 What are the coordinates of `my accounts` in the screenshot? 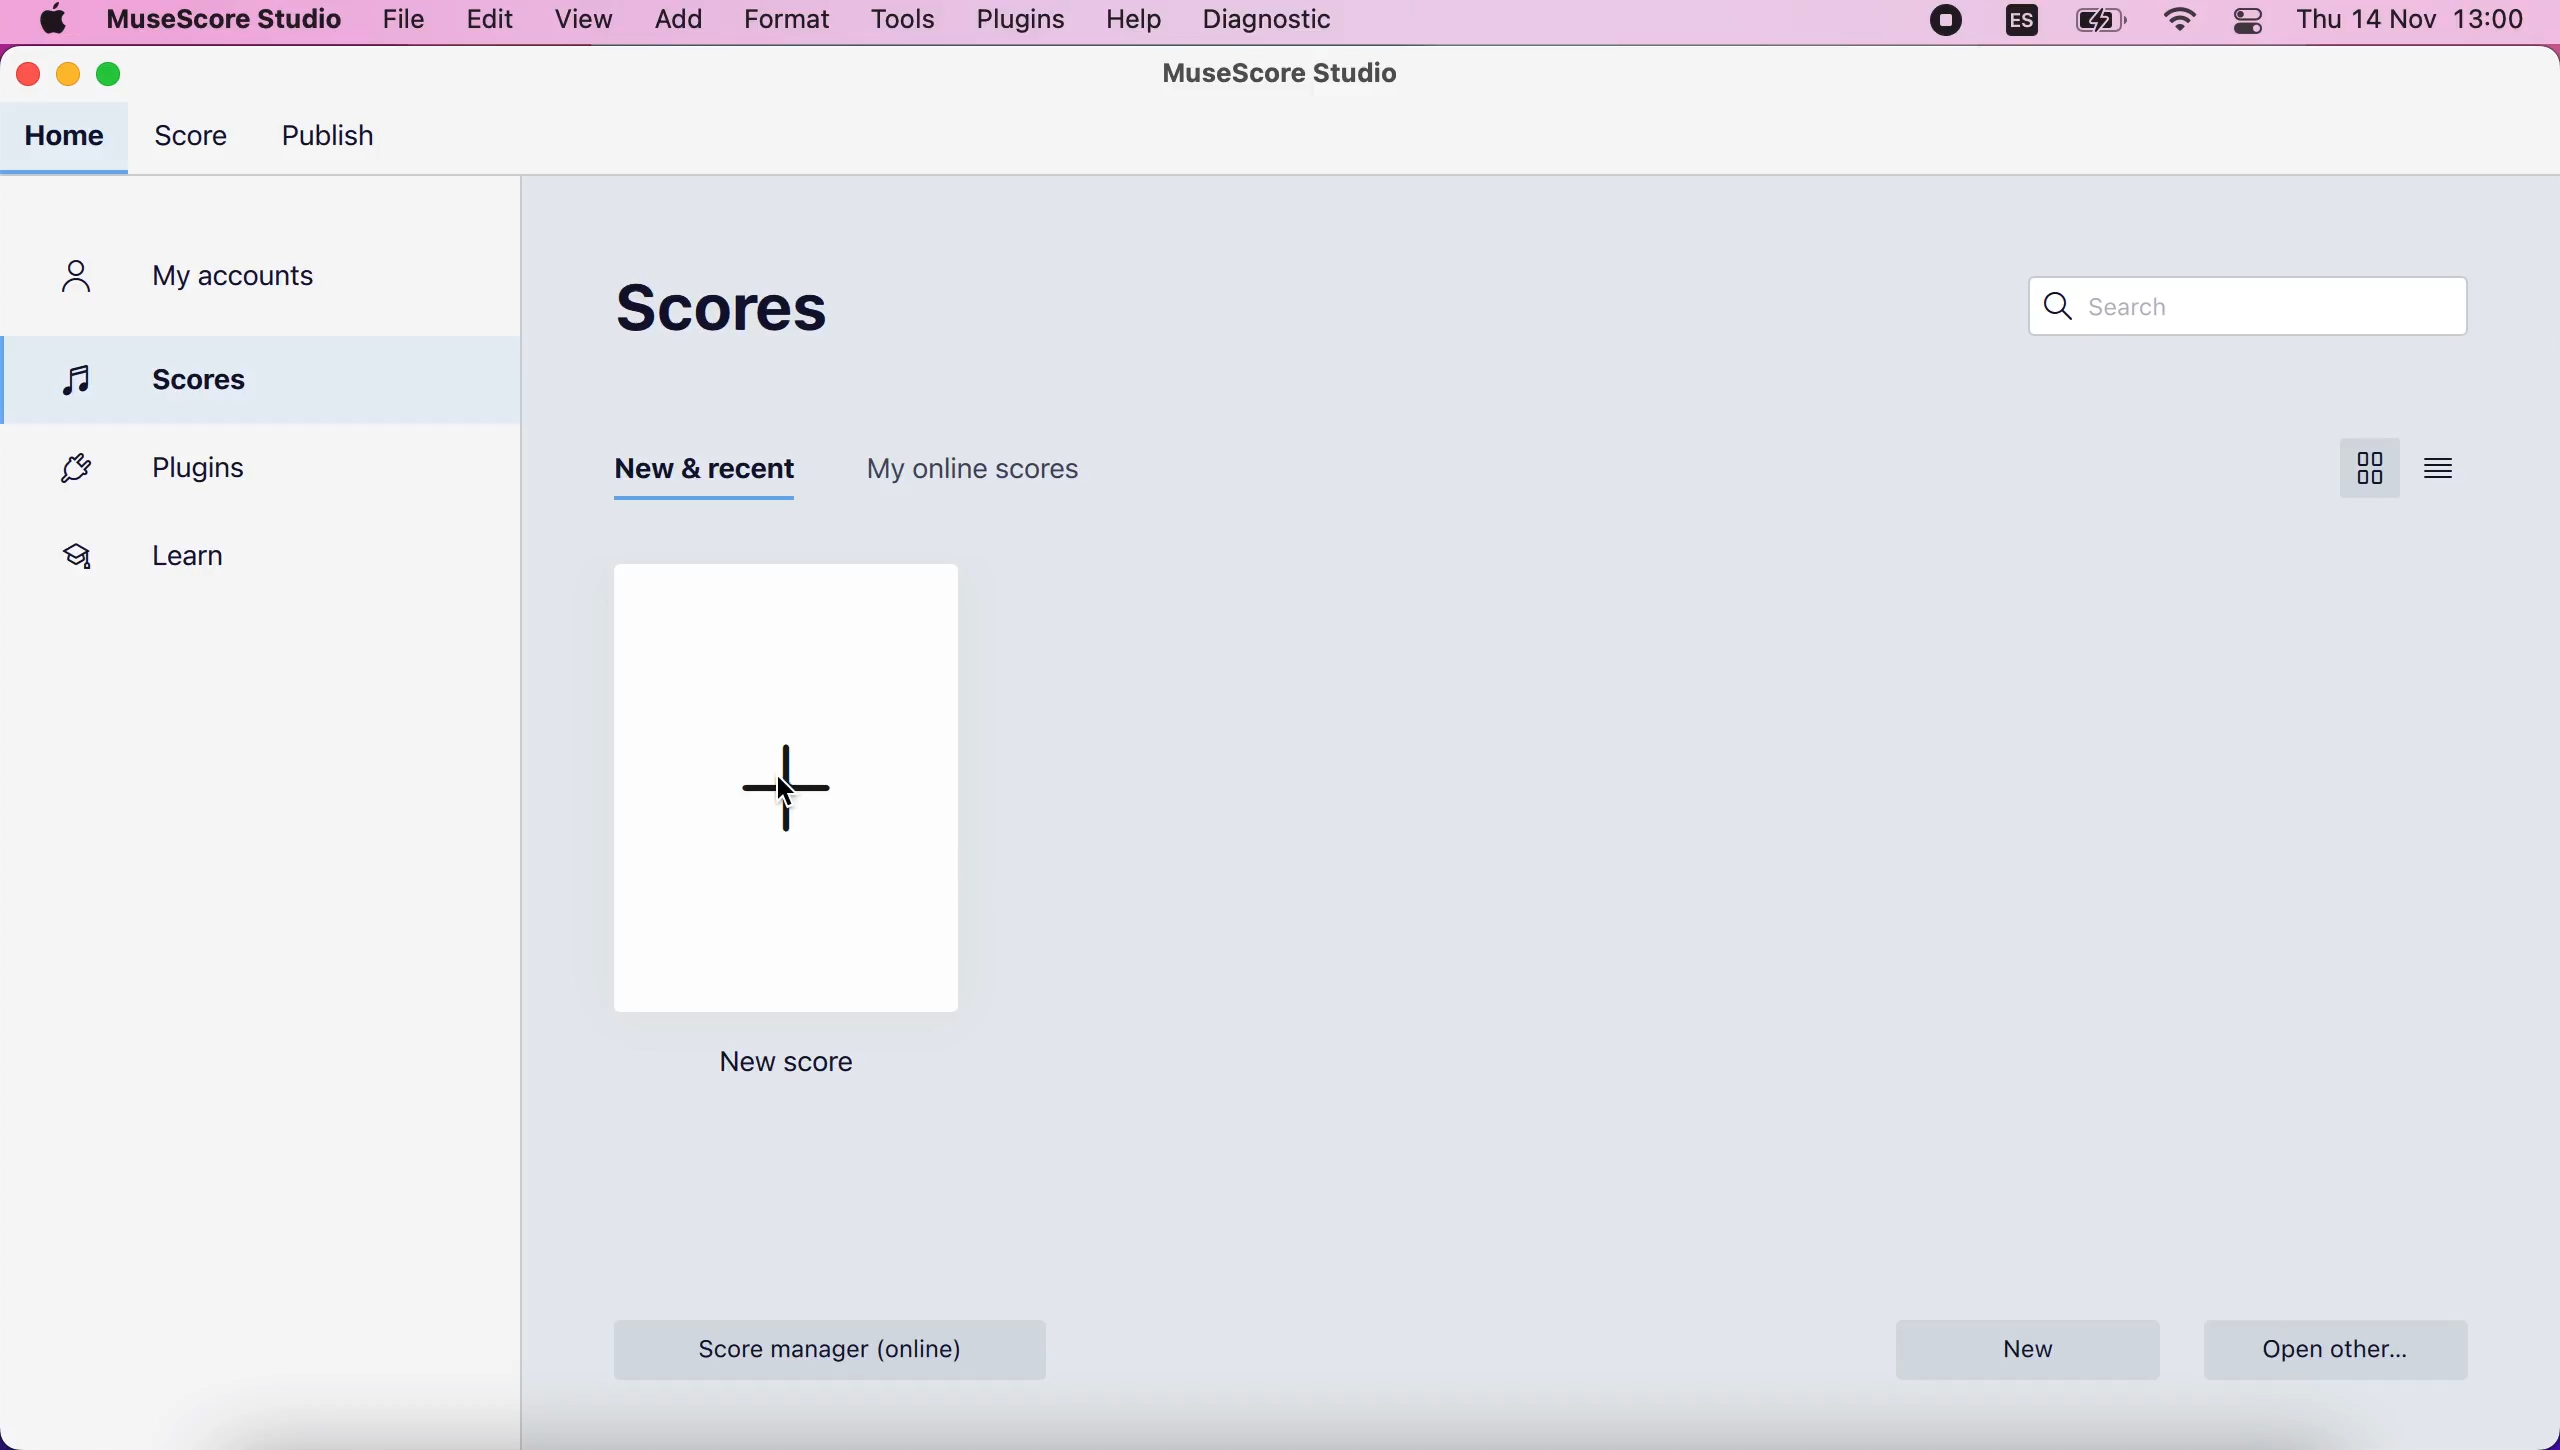 It's located at (214, 280).